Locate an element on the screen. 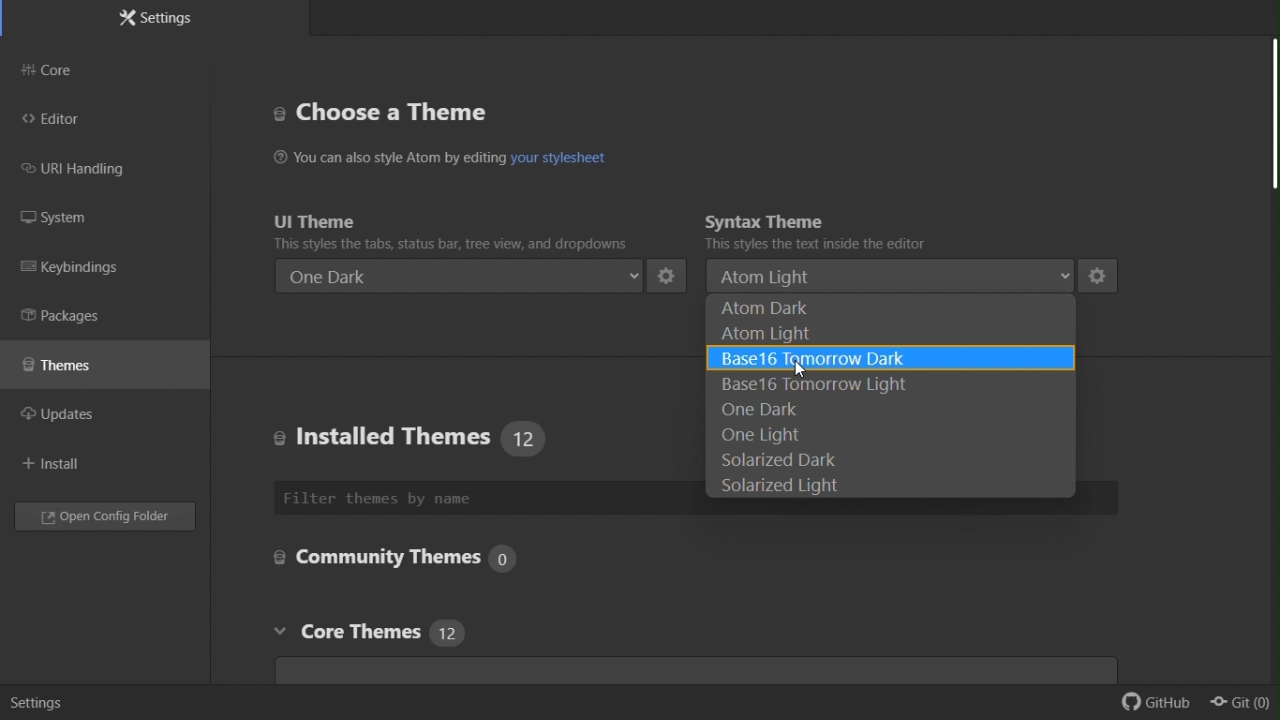 Image resolution: width=1280 pixels, height=720 pixels. Key binding is located at coordinates (87, 269).